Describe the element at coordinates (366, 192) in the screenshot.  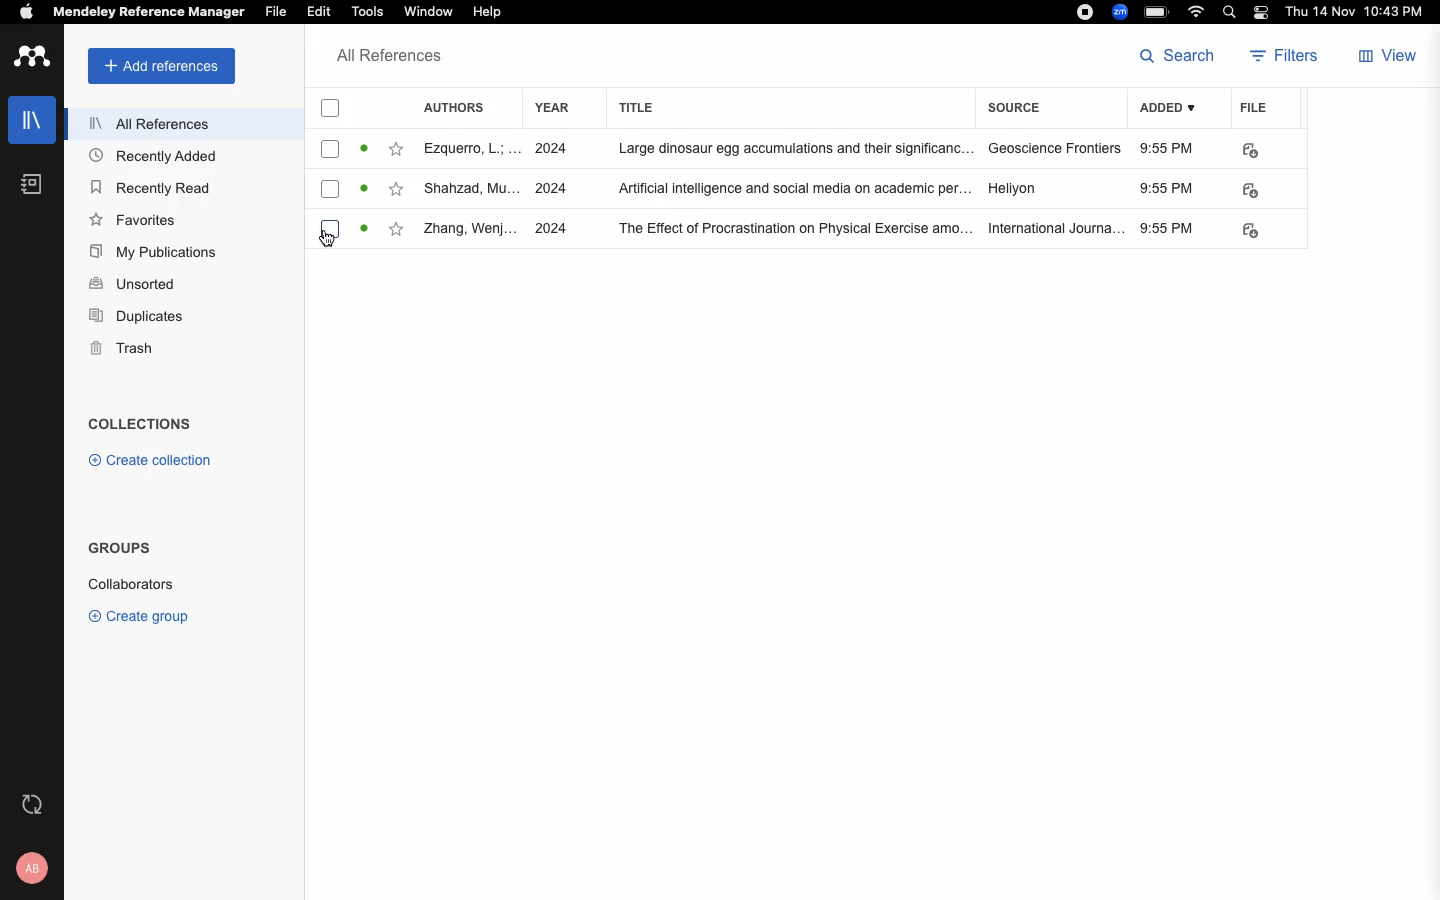
I see `read` at that location.